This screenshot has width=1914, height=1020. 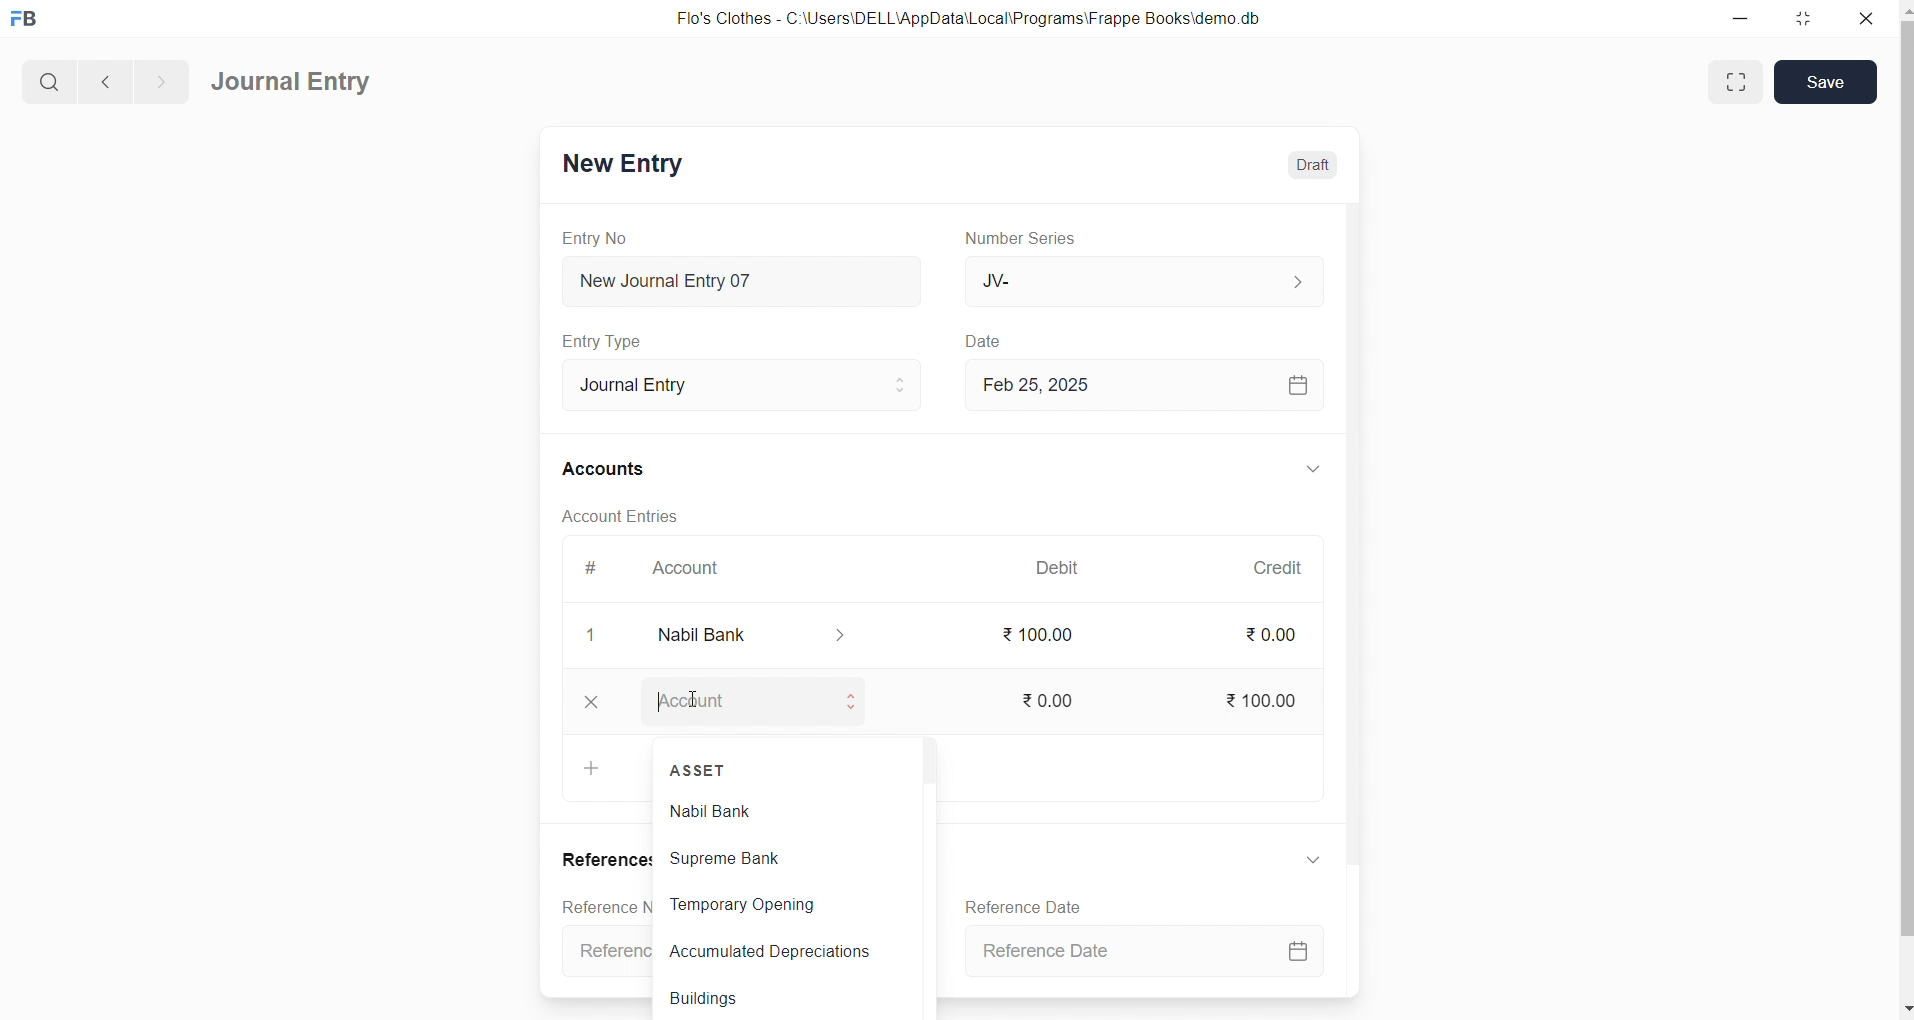 I want to click on Credit, so click(x=1287, y=567).